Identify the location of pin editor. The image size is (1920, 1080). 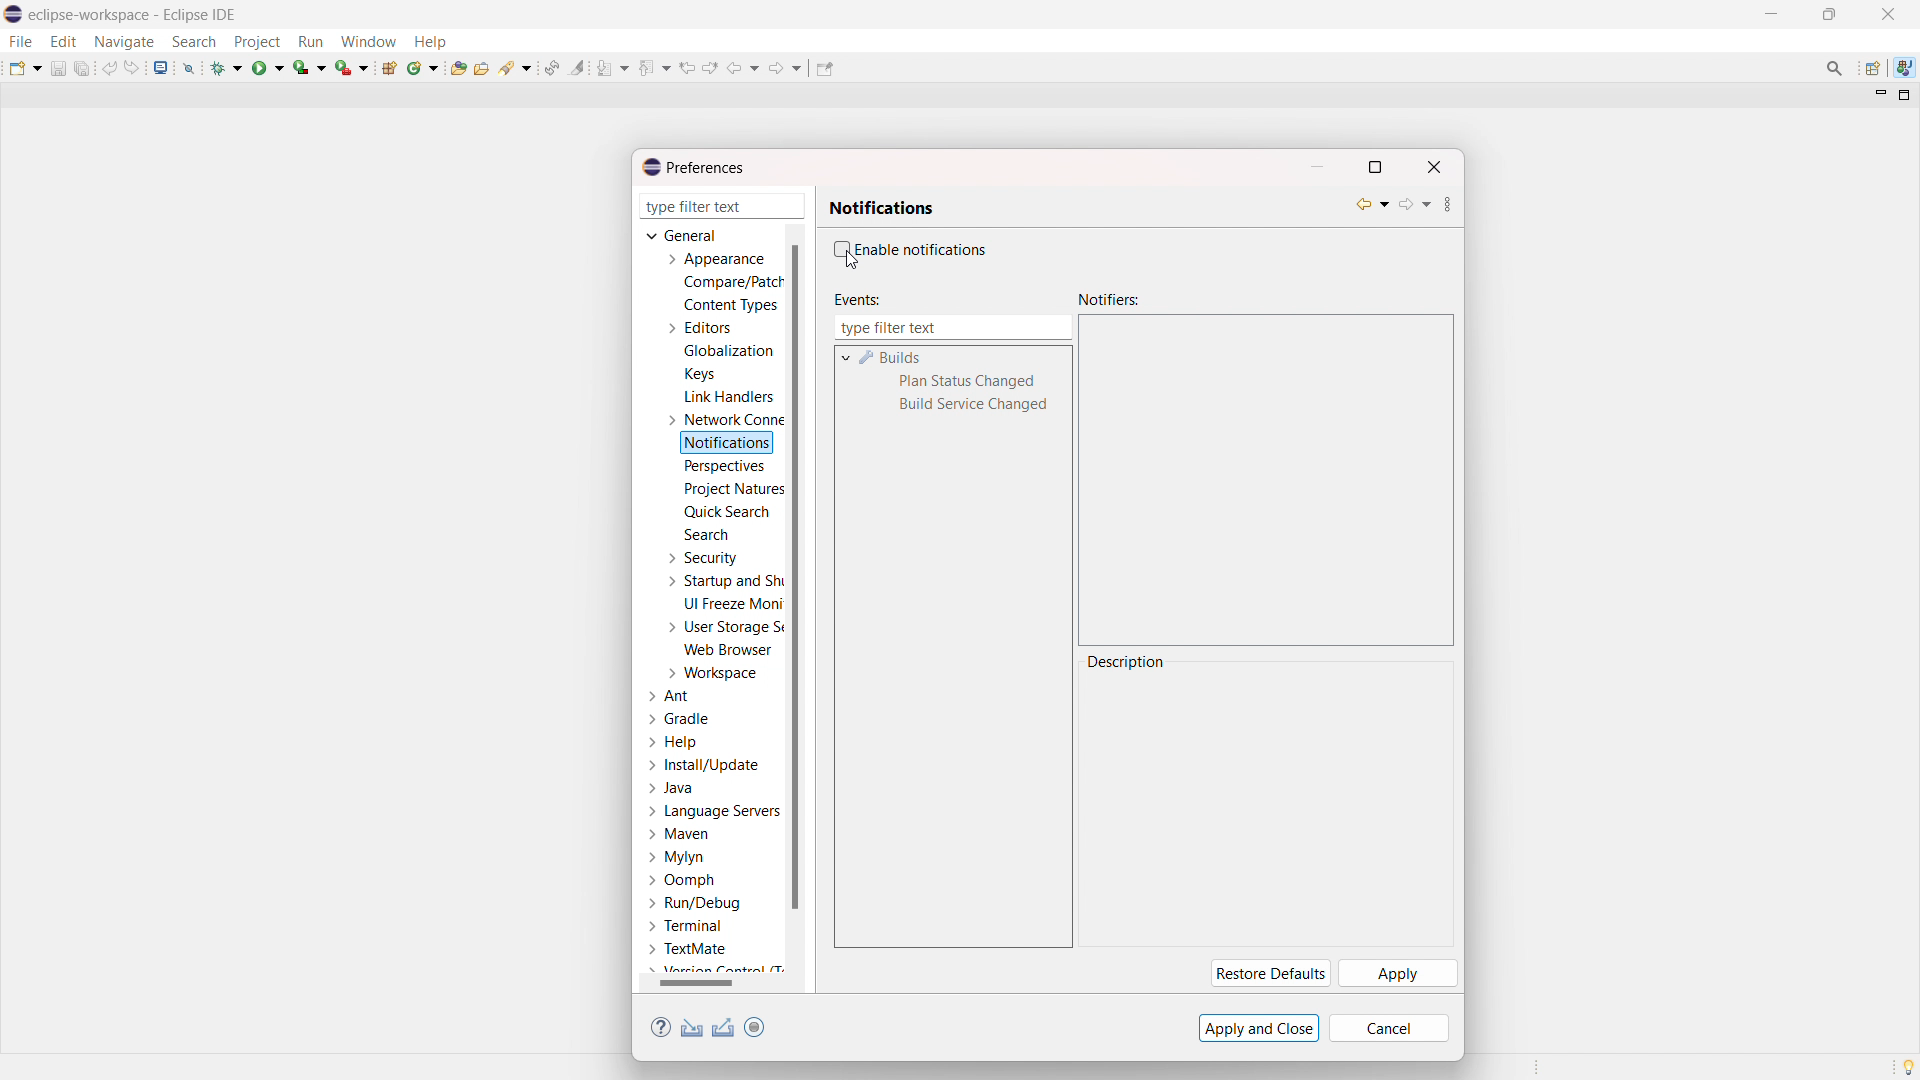
(824, 69).